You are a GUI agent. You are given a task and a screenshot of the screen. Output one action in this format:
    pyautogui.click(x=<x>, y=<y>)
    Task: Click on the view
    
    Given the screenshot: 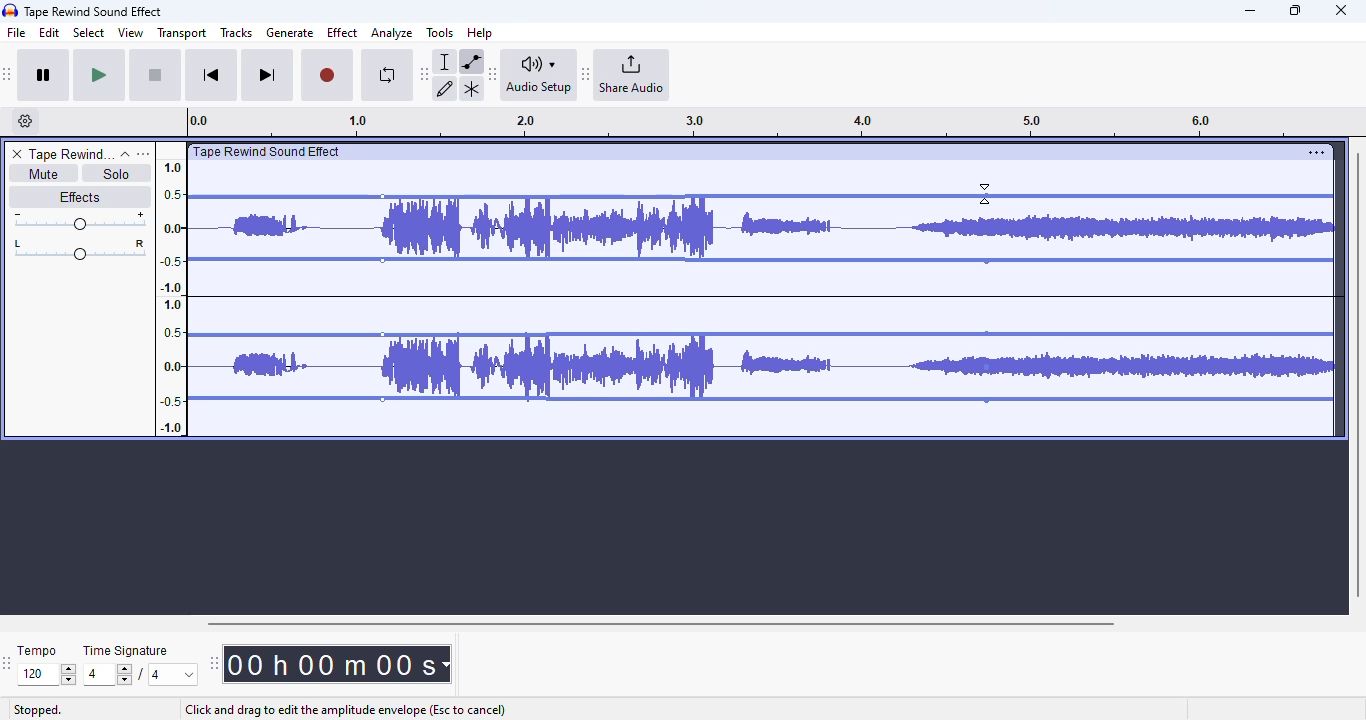 What is the action you would take?
    pyautogui.click(x=131, y=33)
    